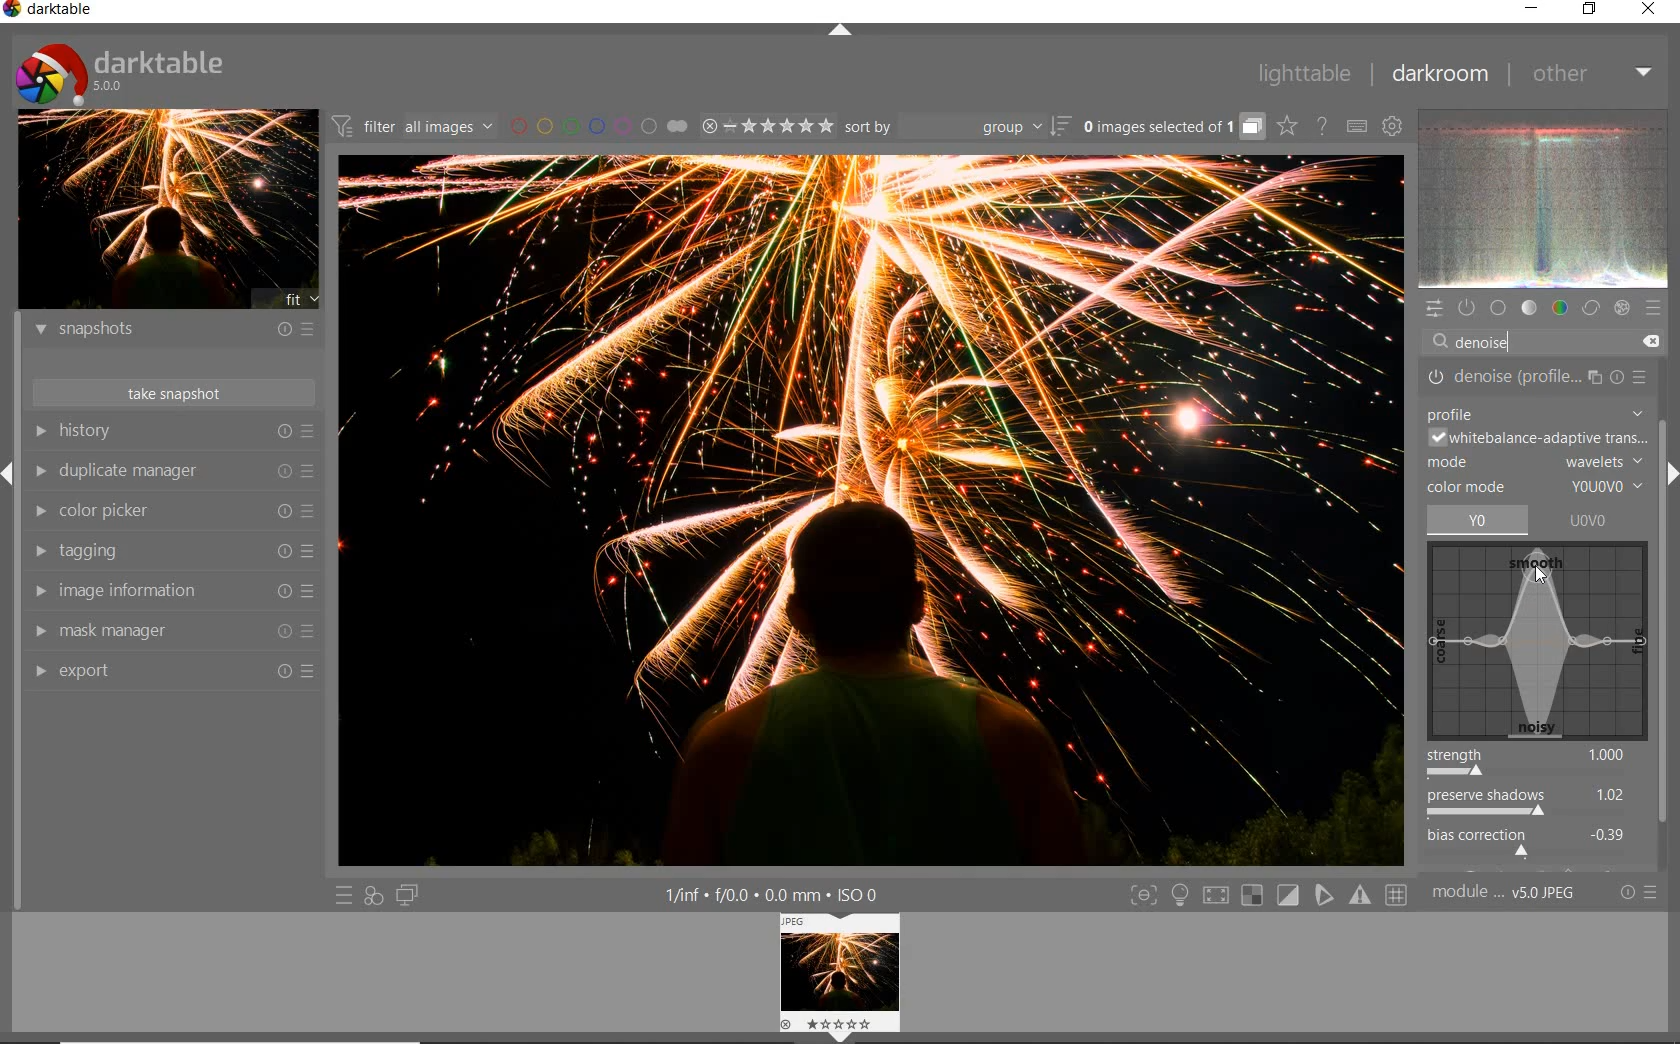 The height and width of the screenshot is (1044, 1680). I want to click on other, so click(1593, 75).